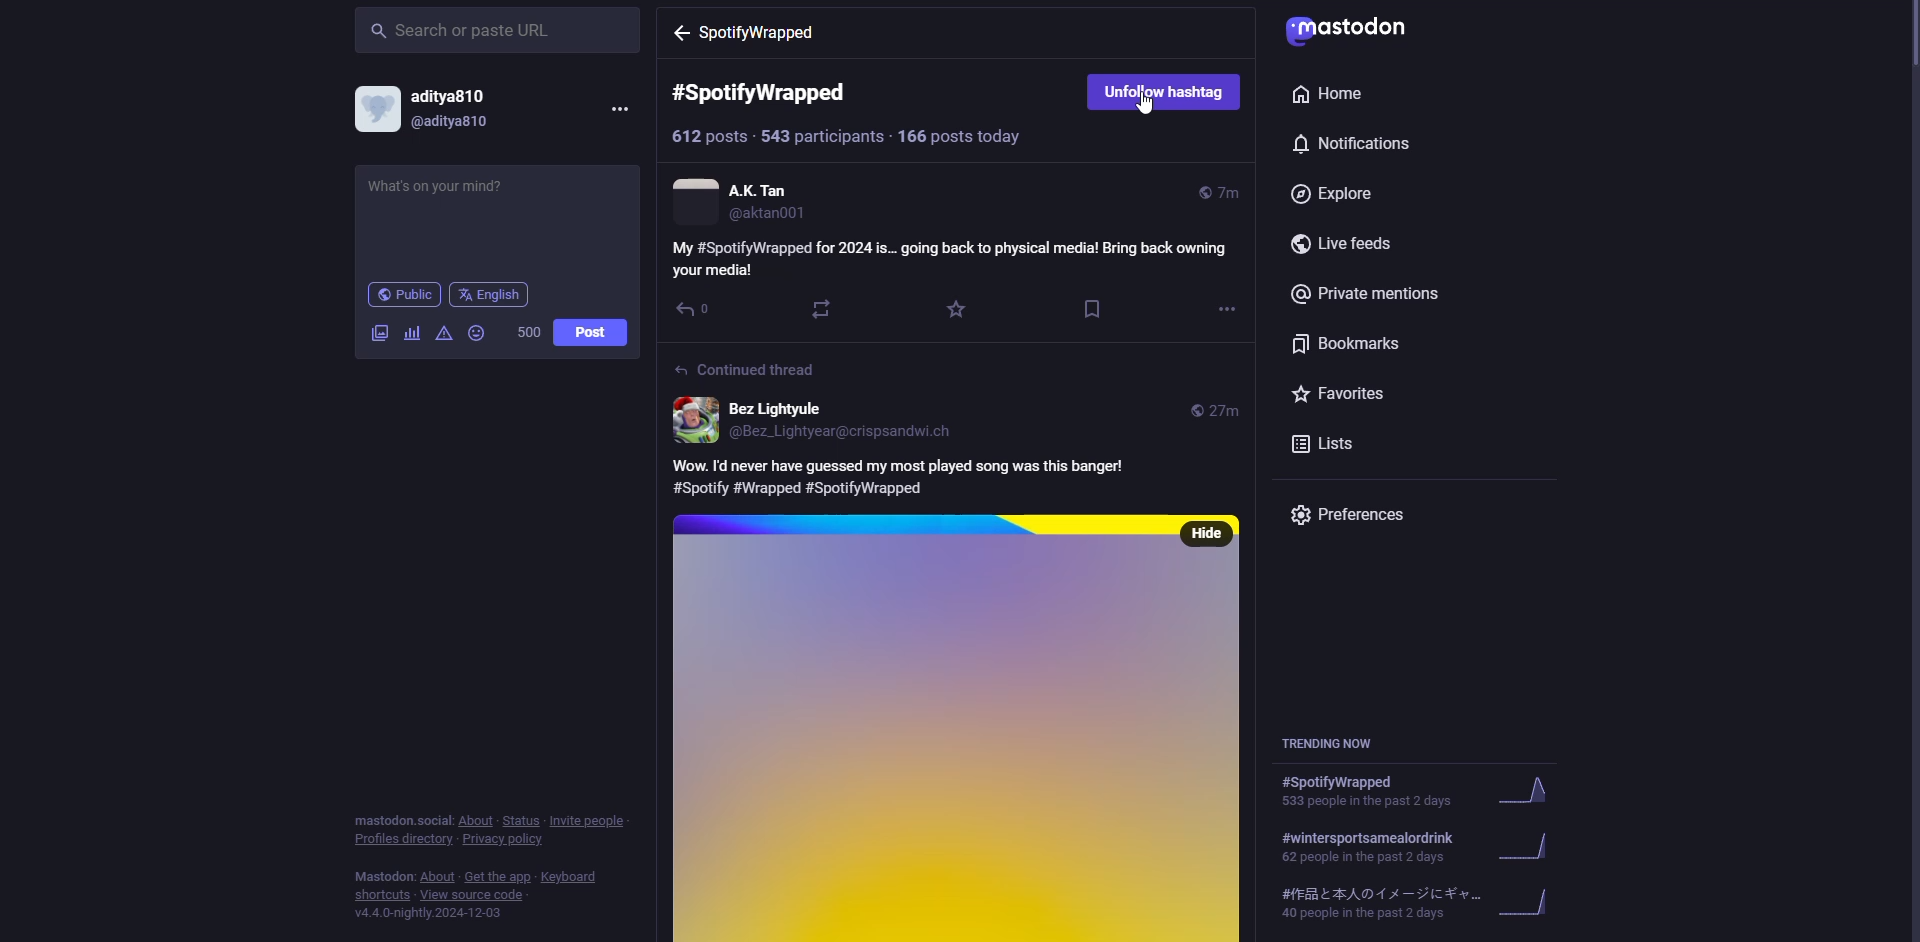  What do you see at coordinates (1372, 295) in the screenshot?
I see `private mentions` at bounding box center [1372, 295].